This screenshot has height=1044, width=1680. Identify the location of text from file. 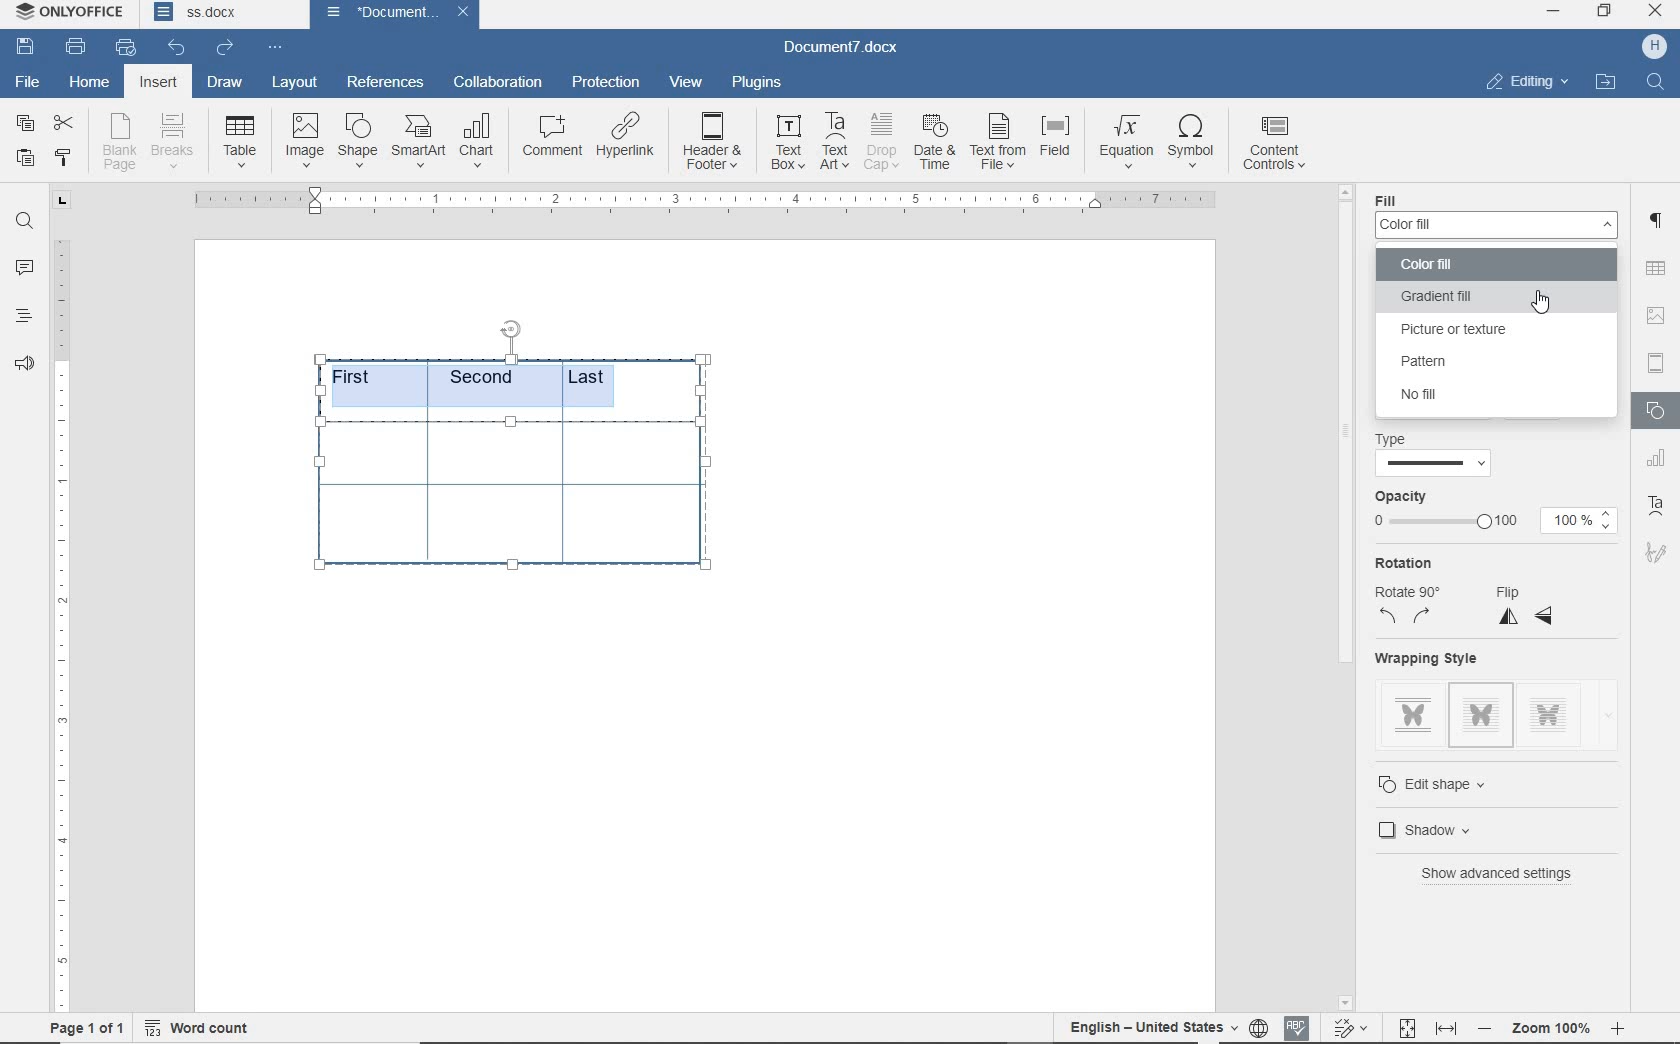
(998, 140).